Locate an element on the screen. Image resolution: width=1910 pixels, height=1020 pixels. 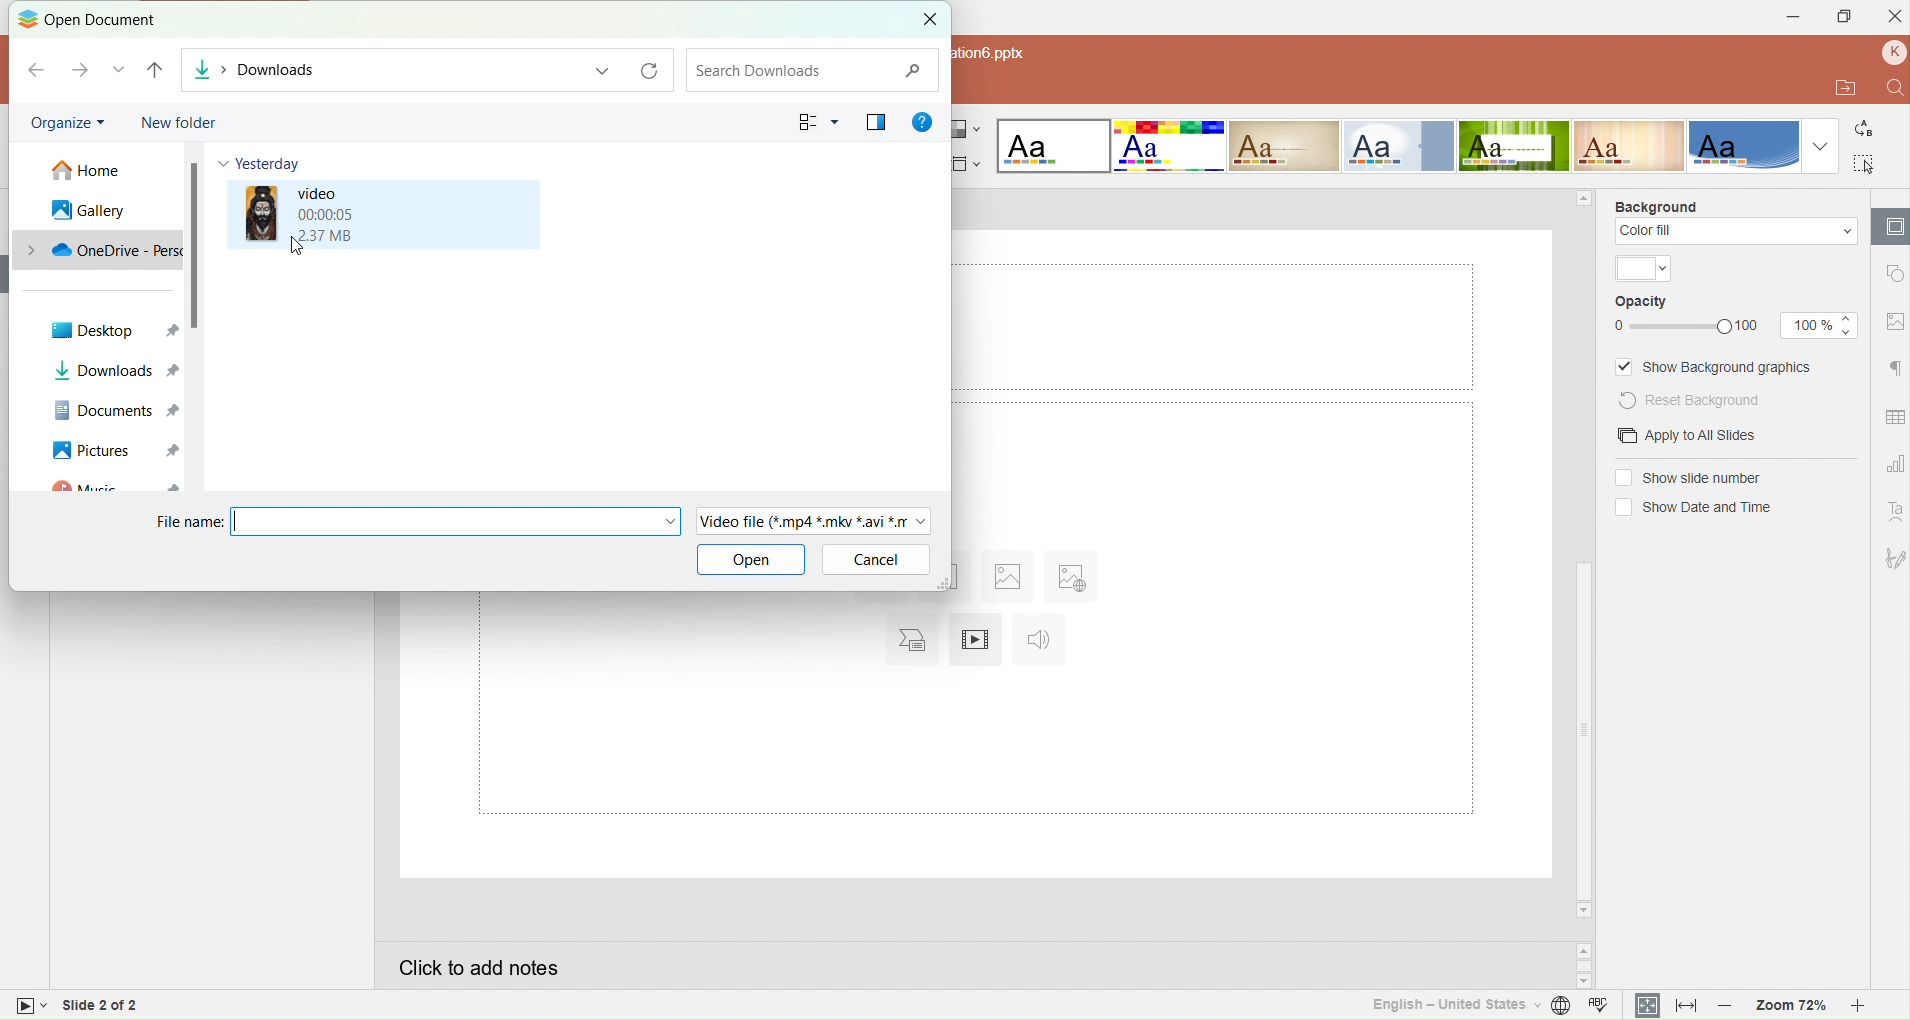
Opacity is located at coordinates (1640, 302).